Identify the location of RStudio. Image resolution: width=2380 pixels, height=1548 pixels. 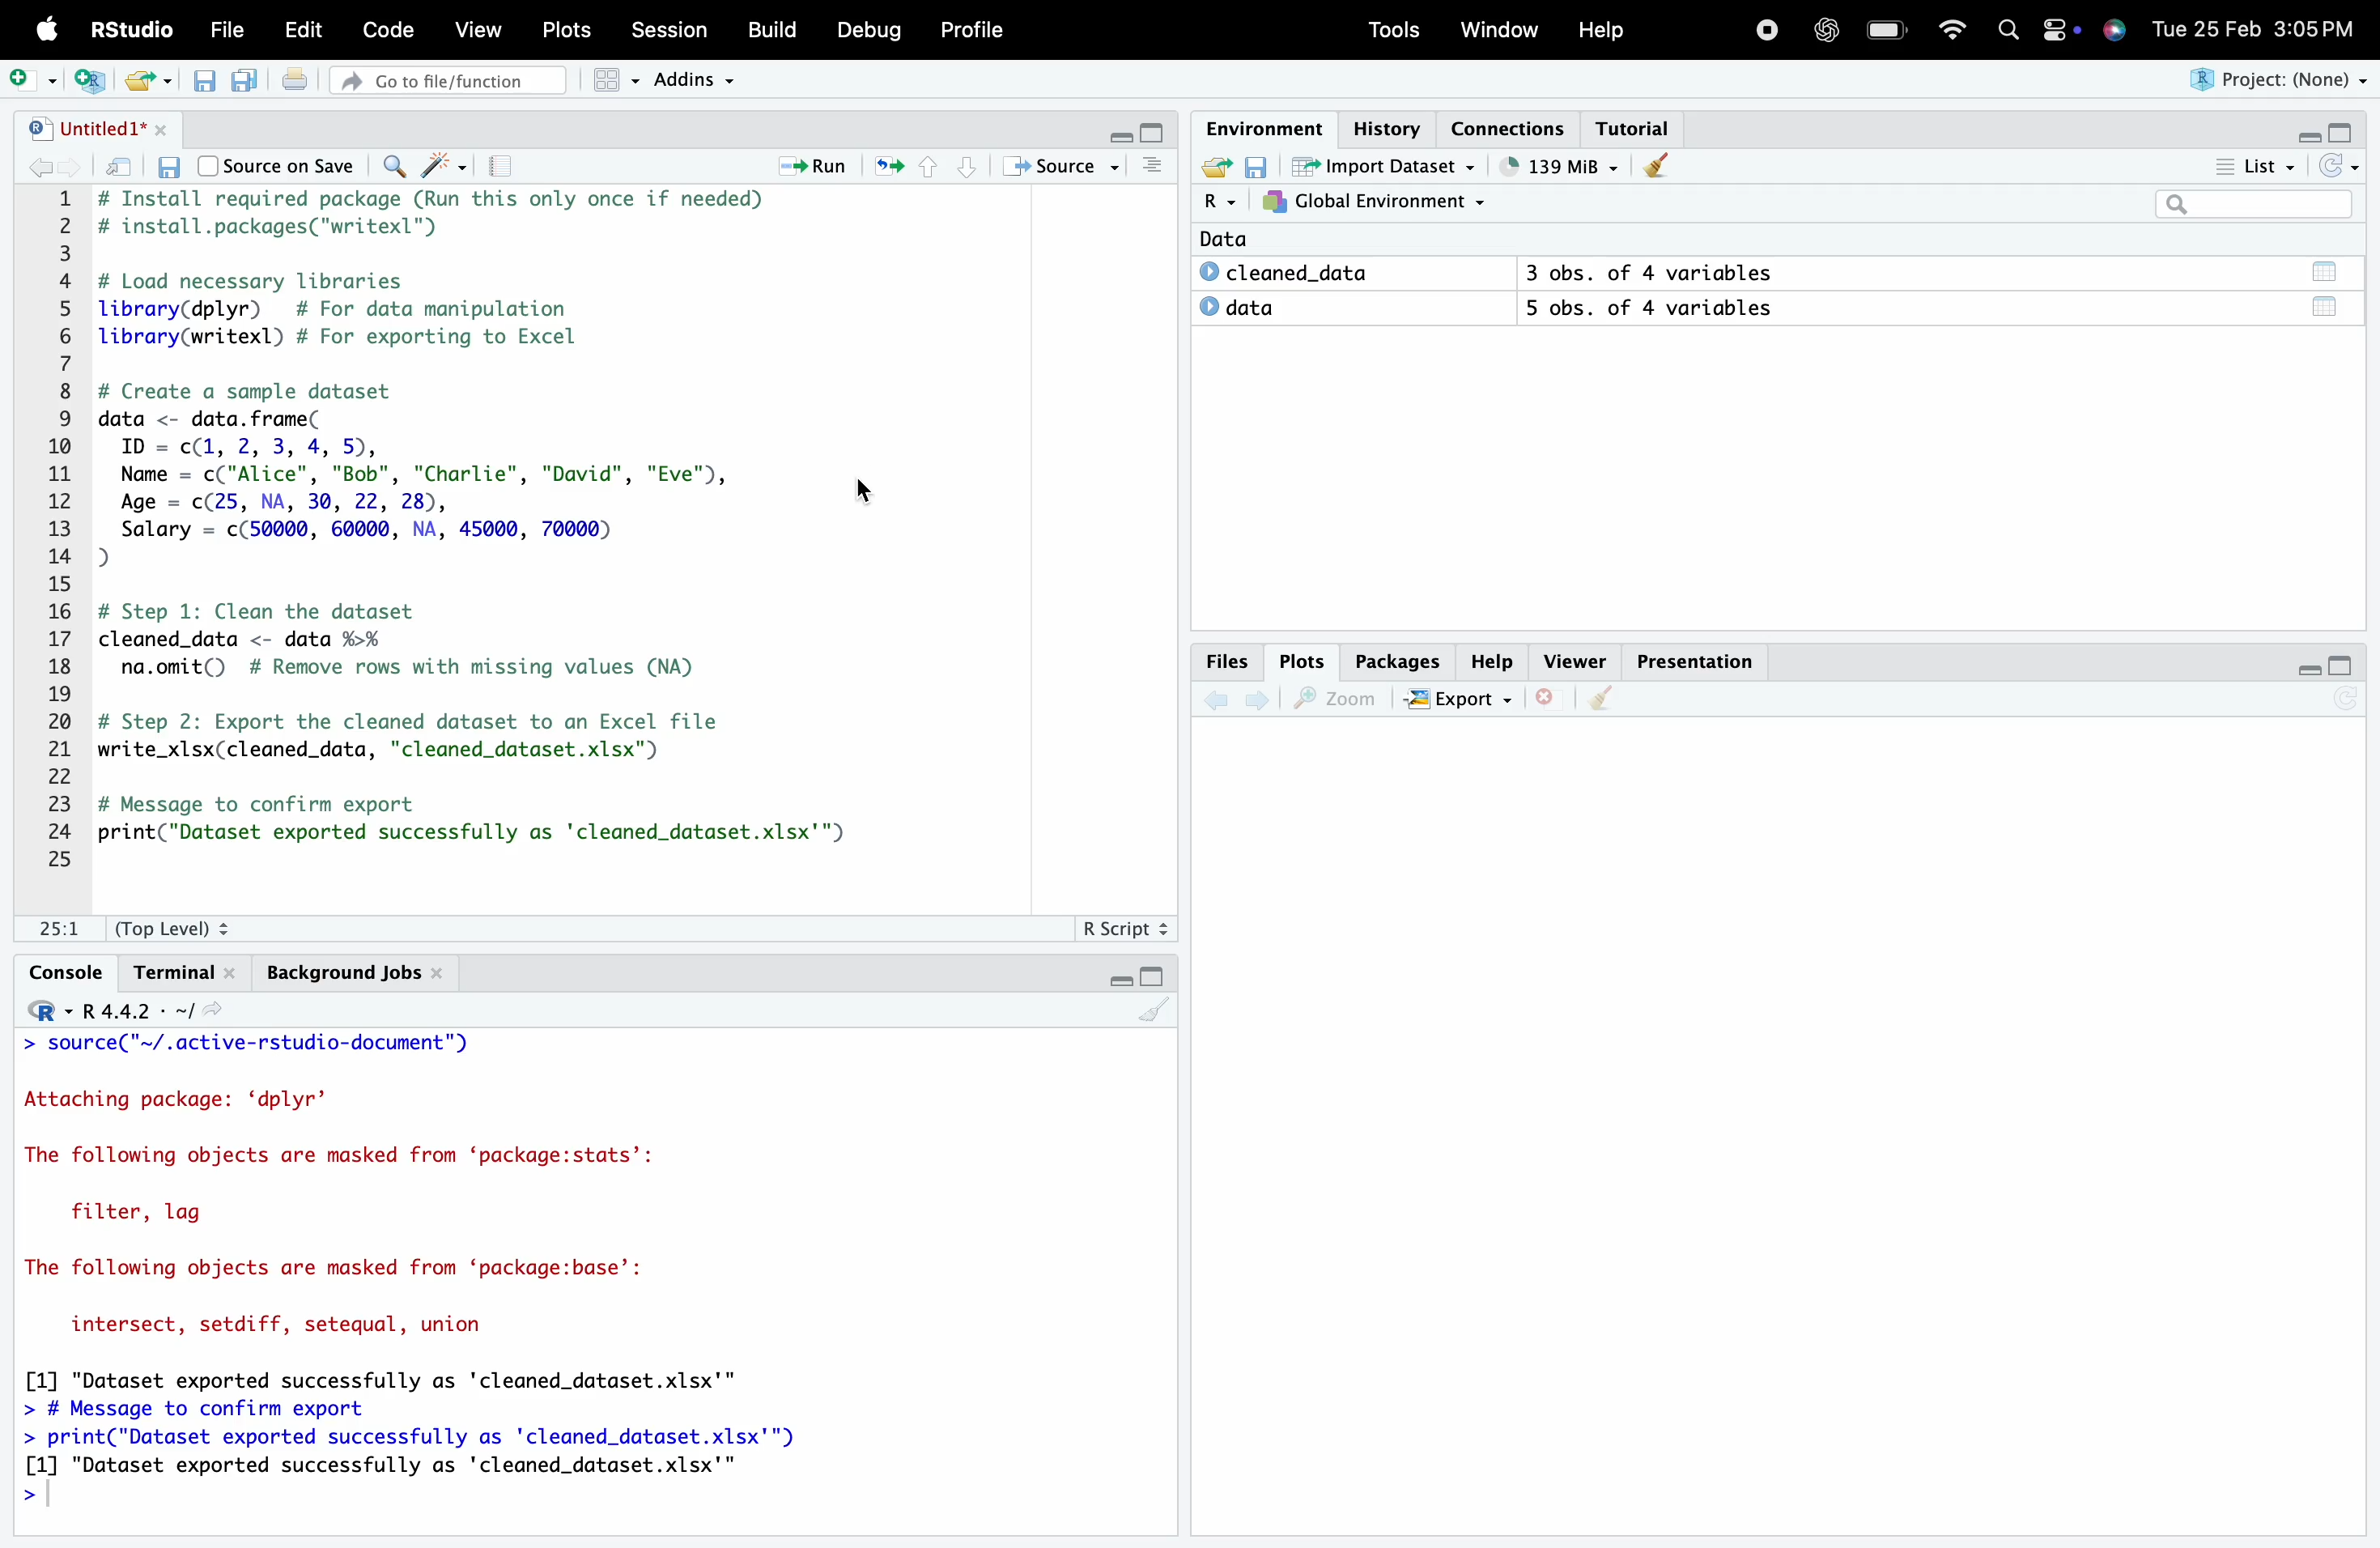
(131, 27).